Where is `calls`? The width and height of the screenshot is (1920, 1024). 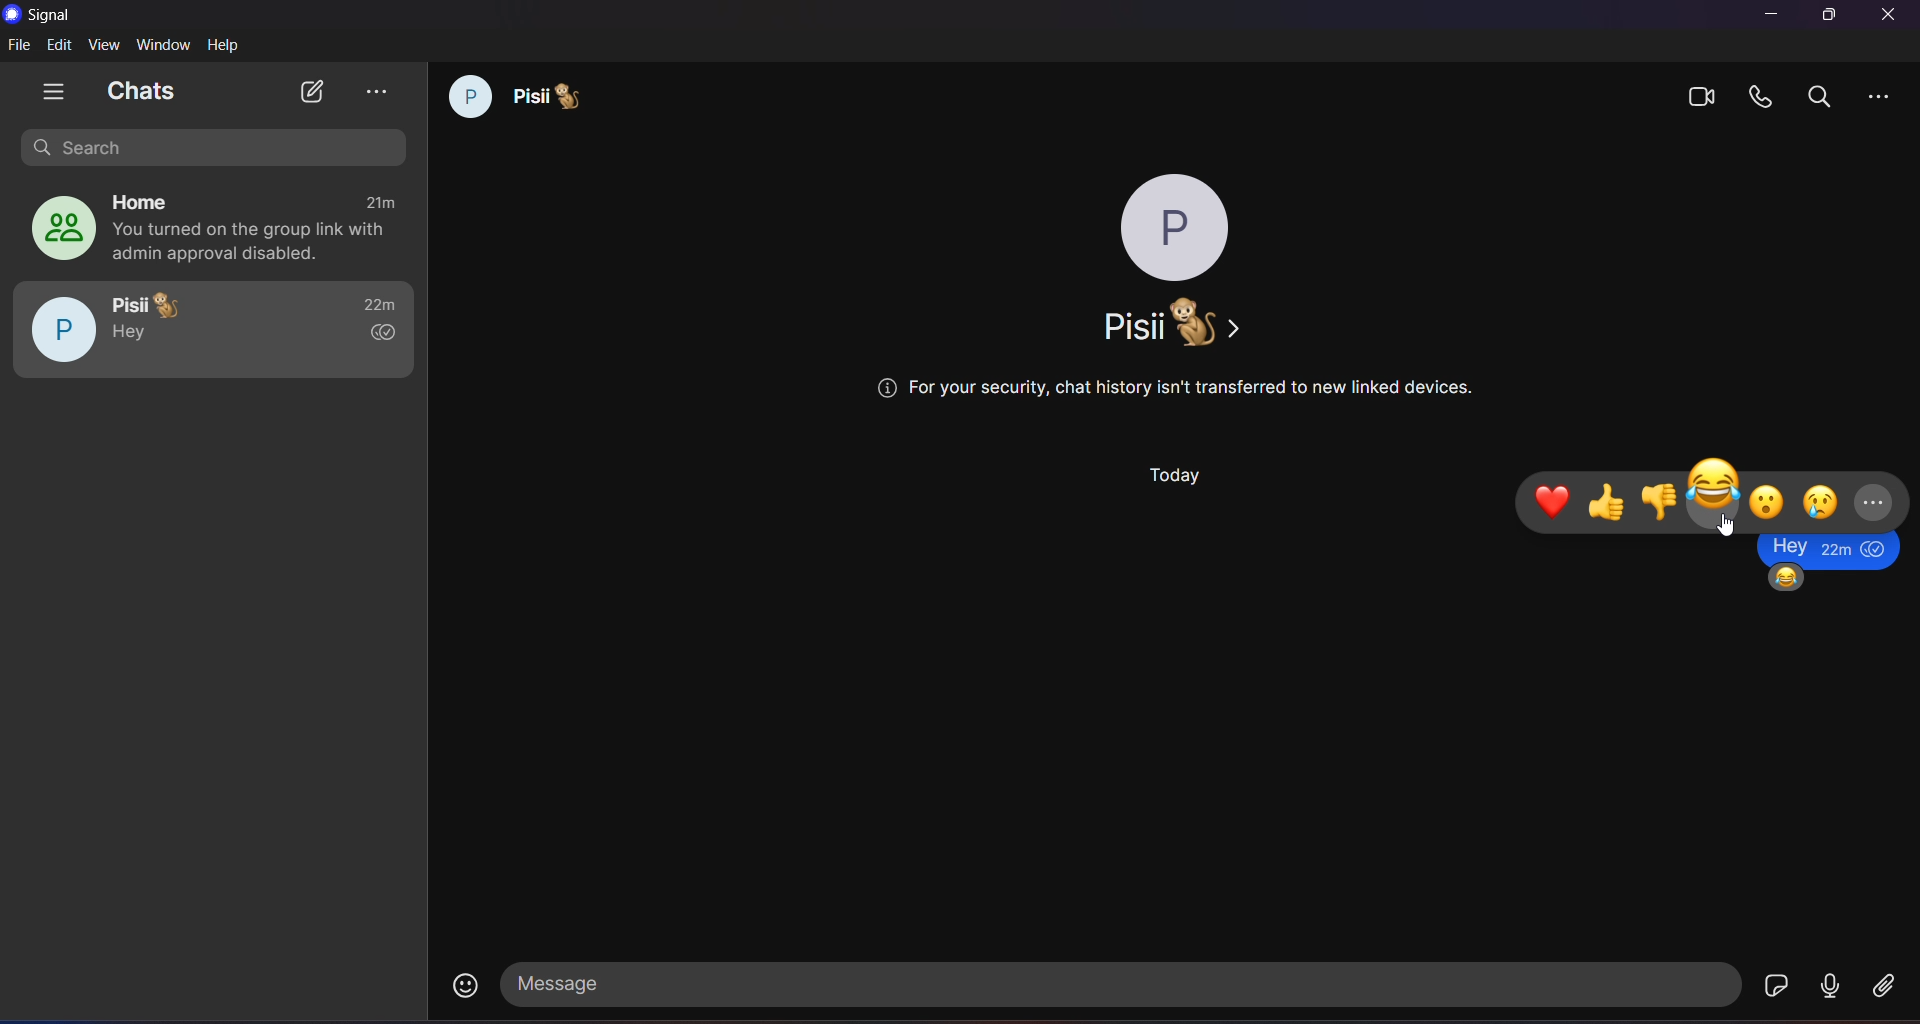
calls is located at coordinates (1762, 97).